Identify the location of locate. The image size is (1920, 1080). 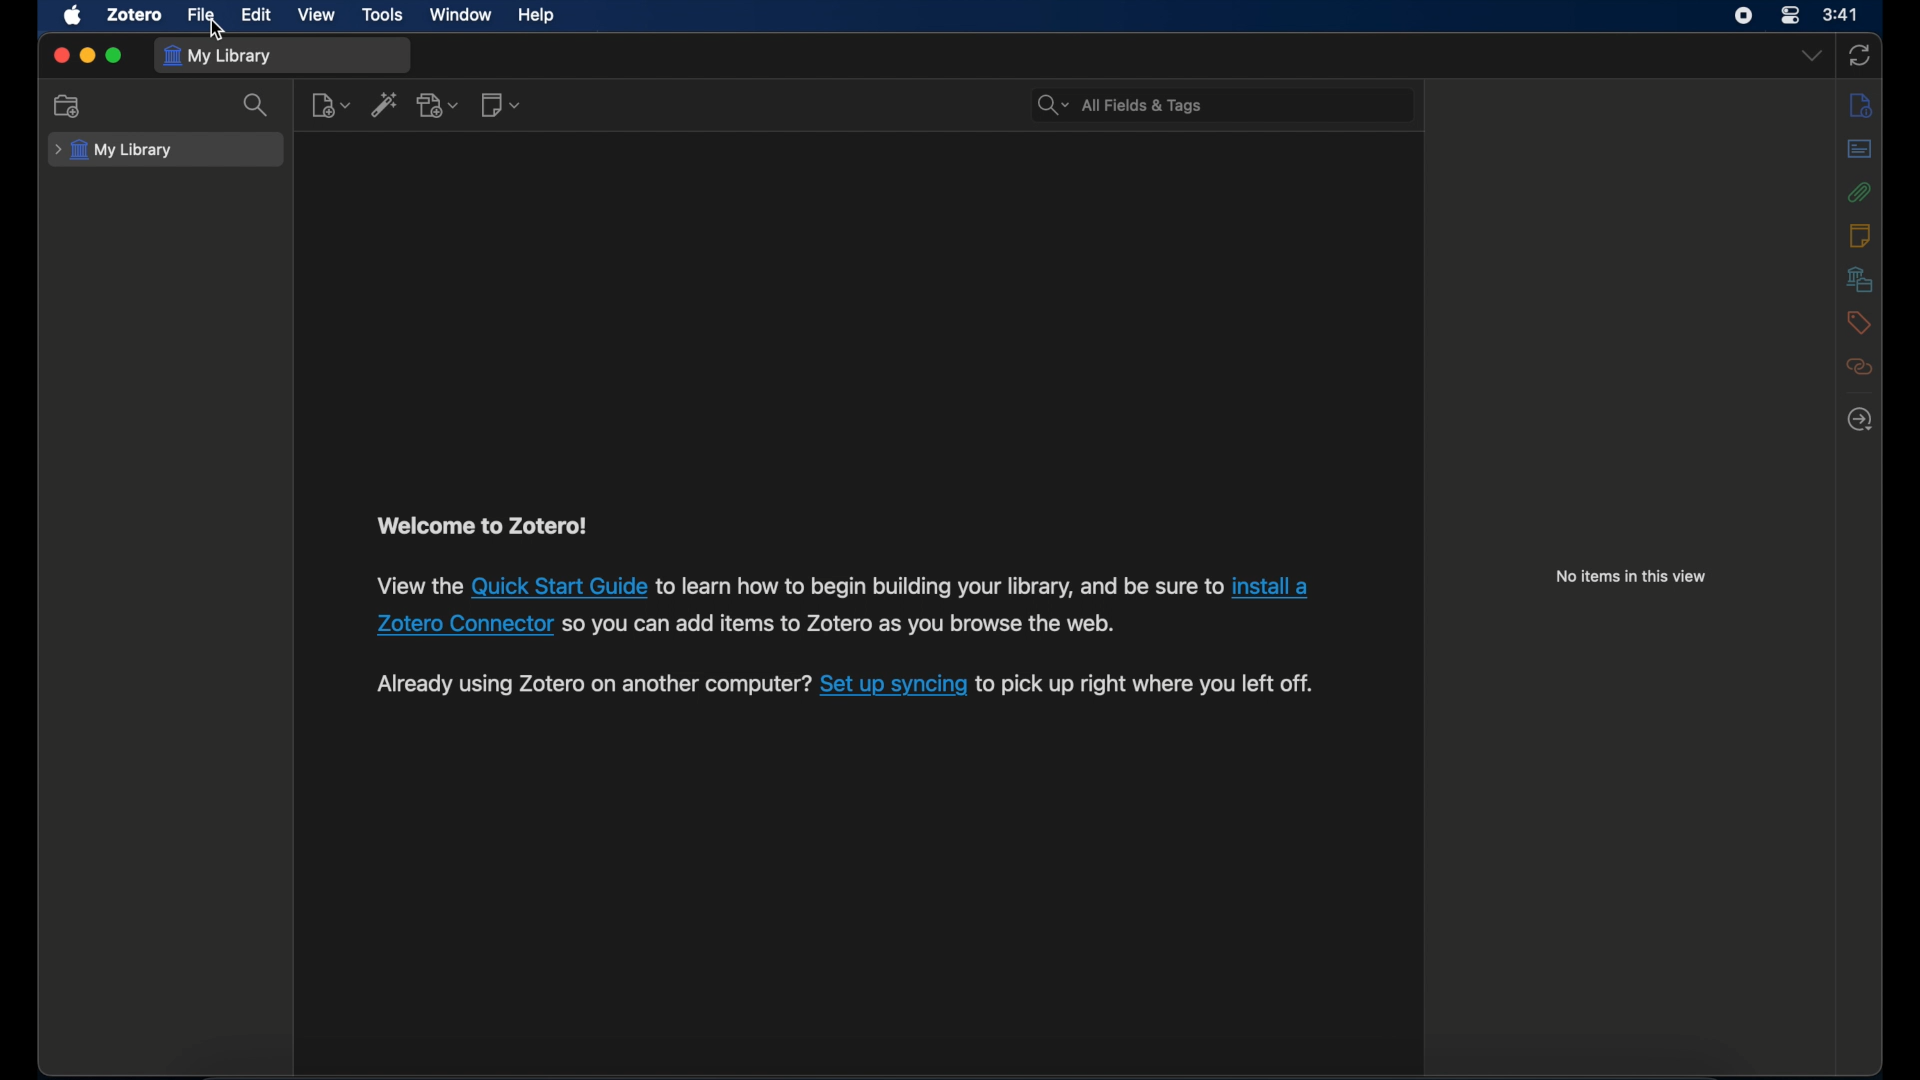
(1860, 420).